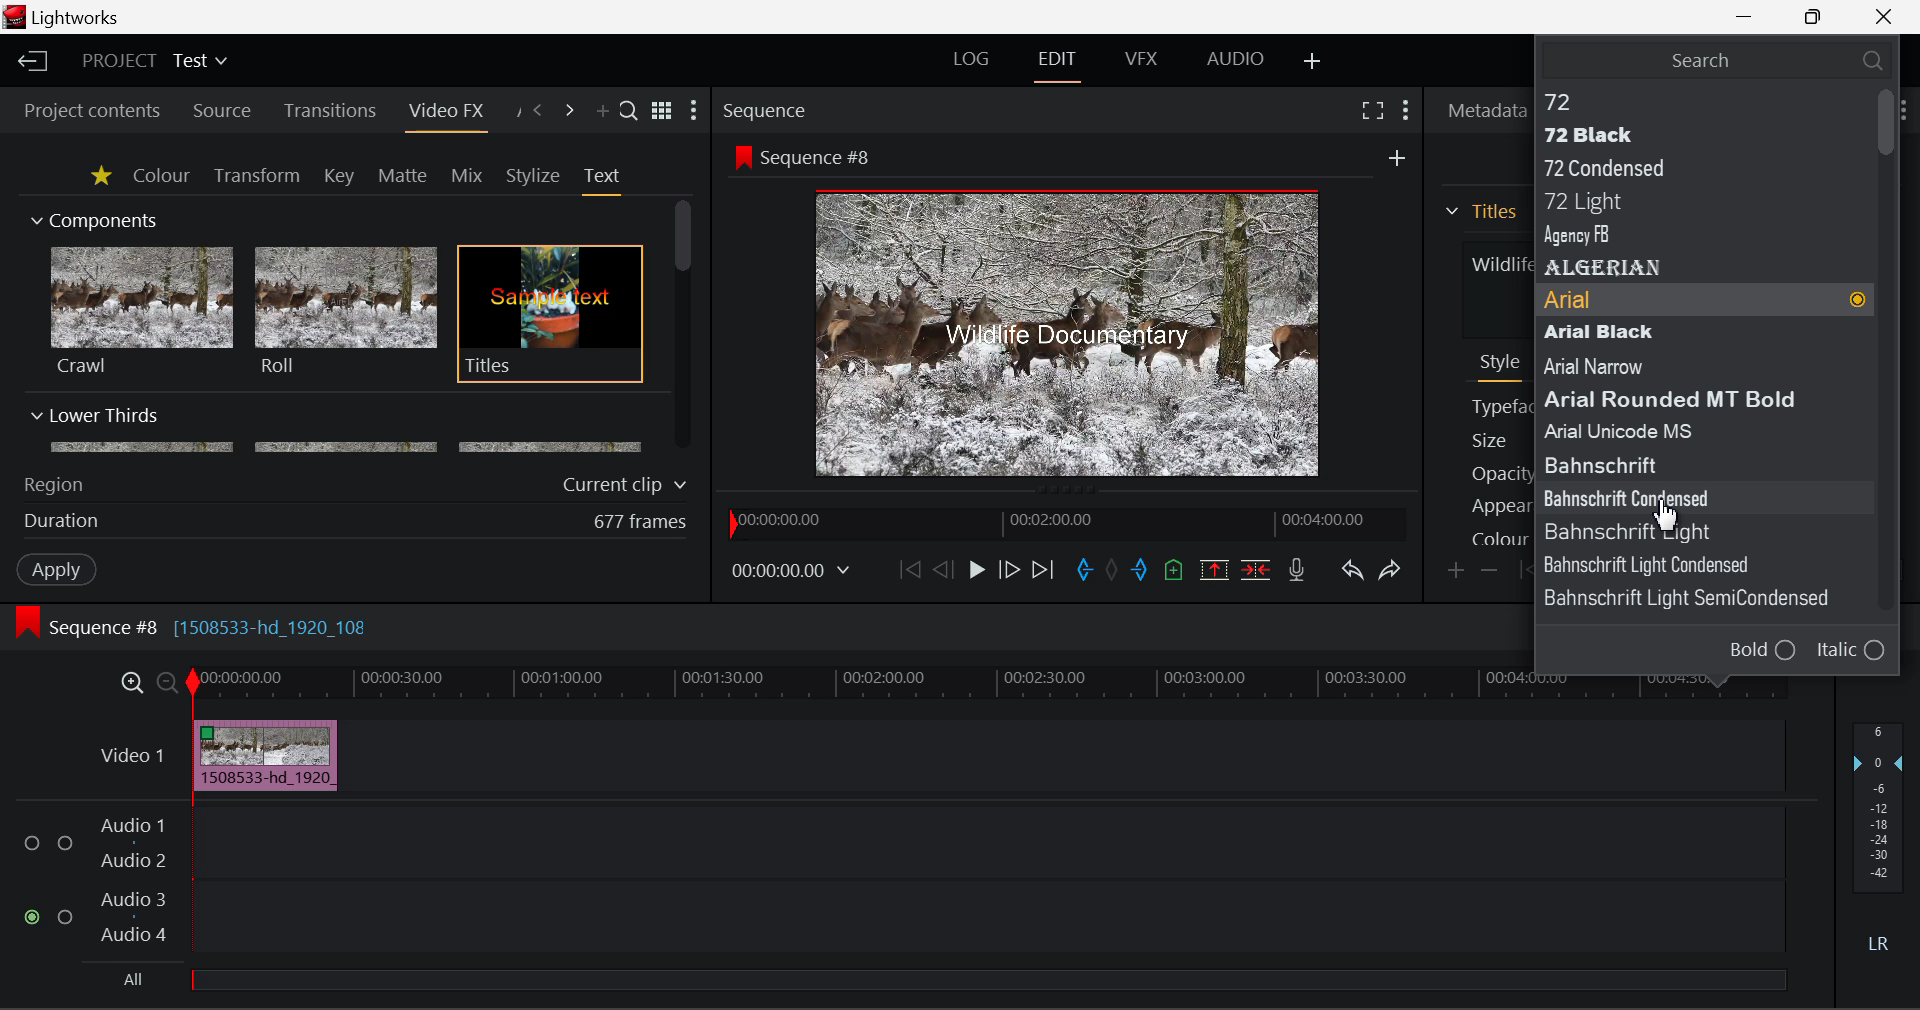 Image resolution: width=1920 pixels, height=1010 pixels. I want to click on Mark Out, so click(1142, 572).